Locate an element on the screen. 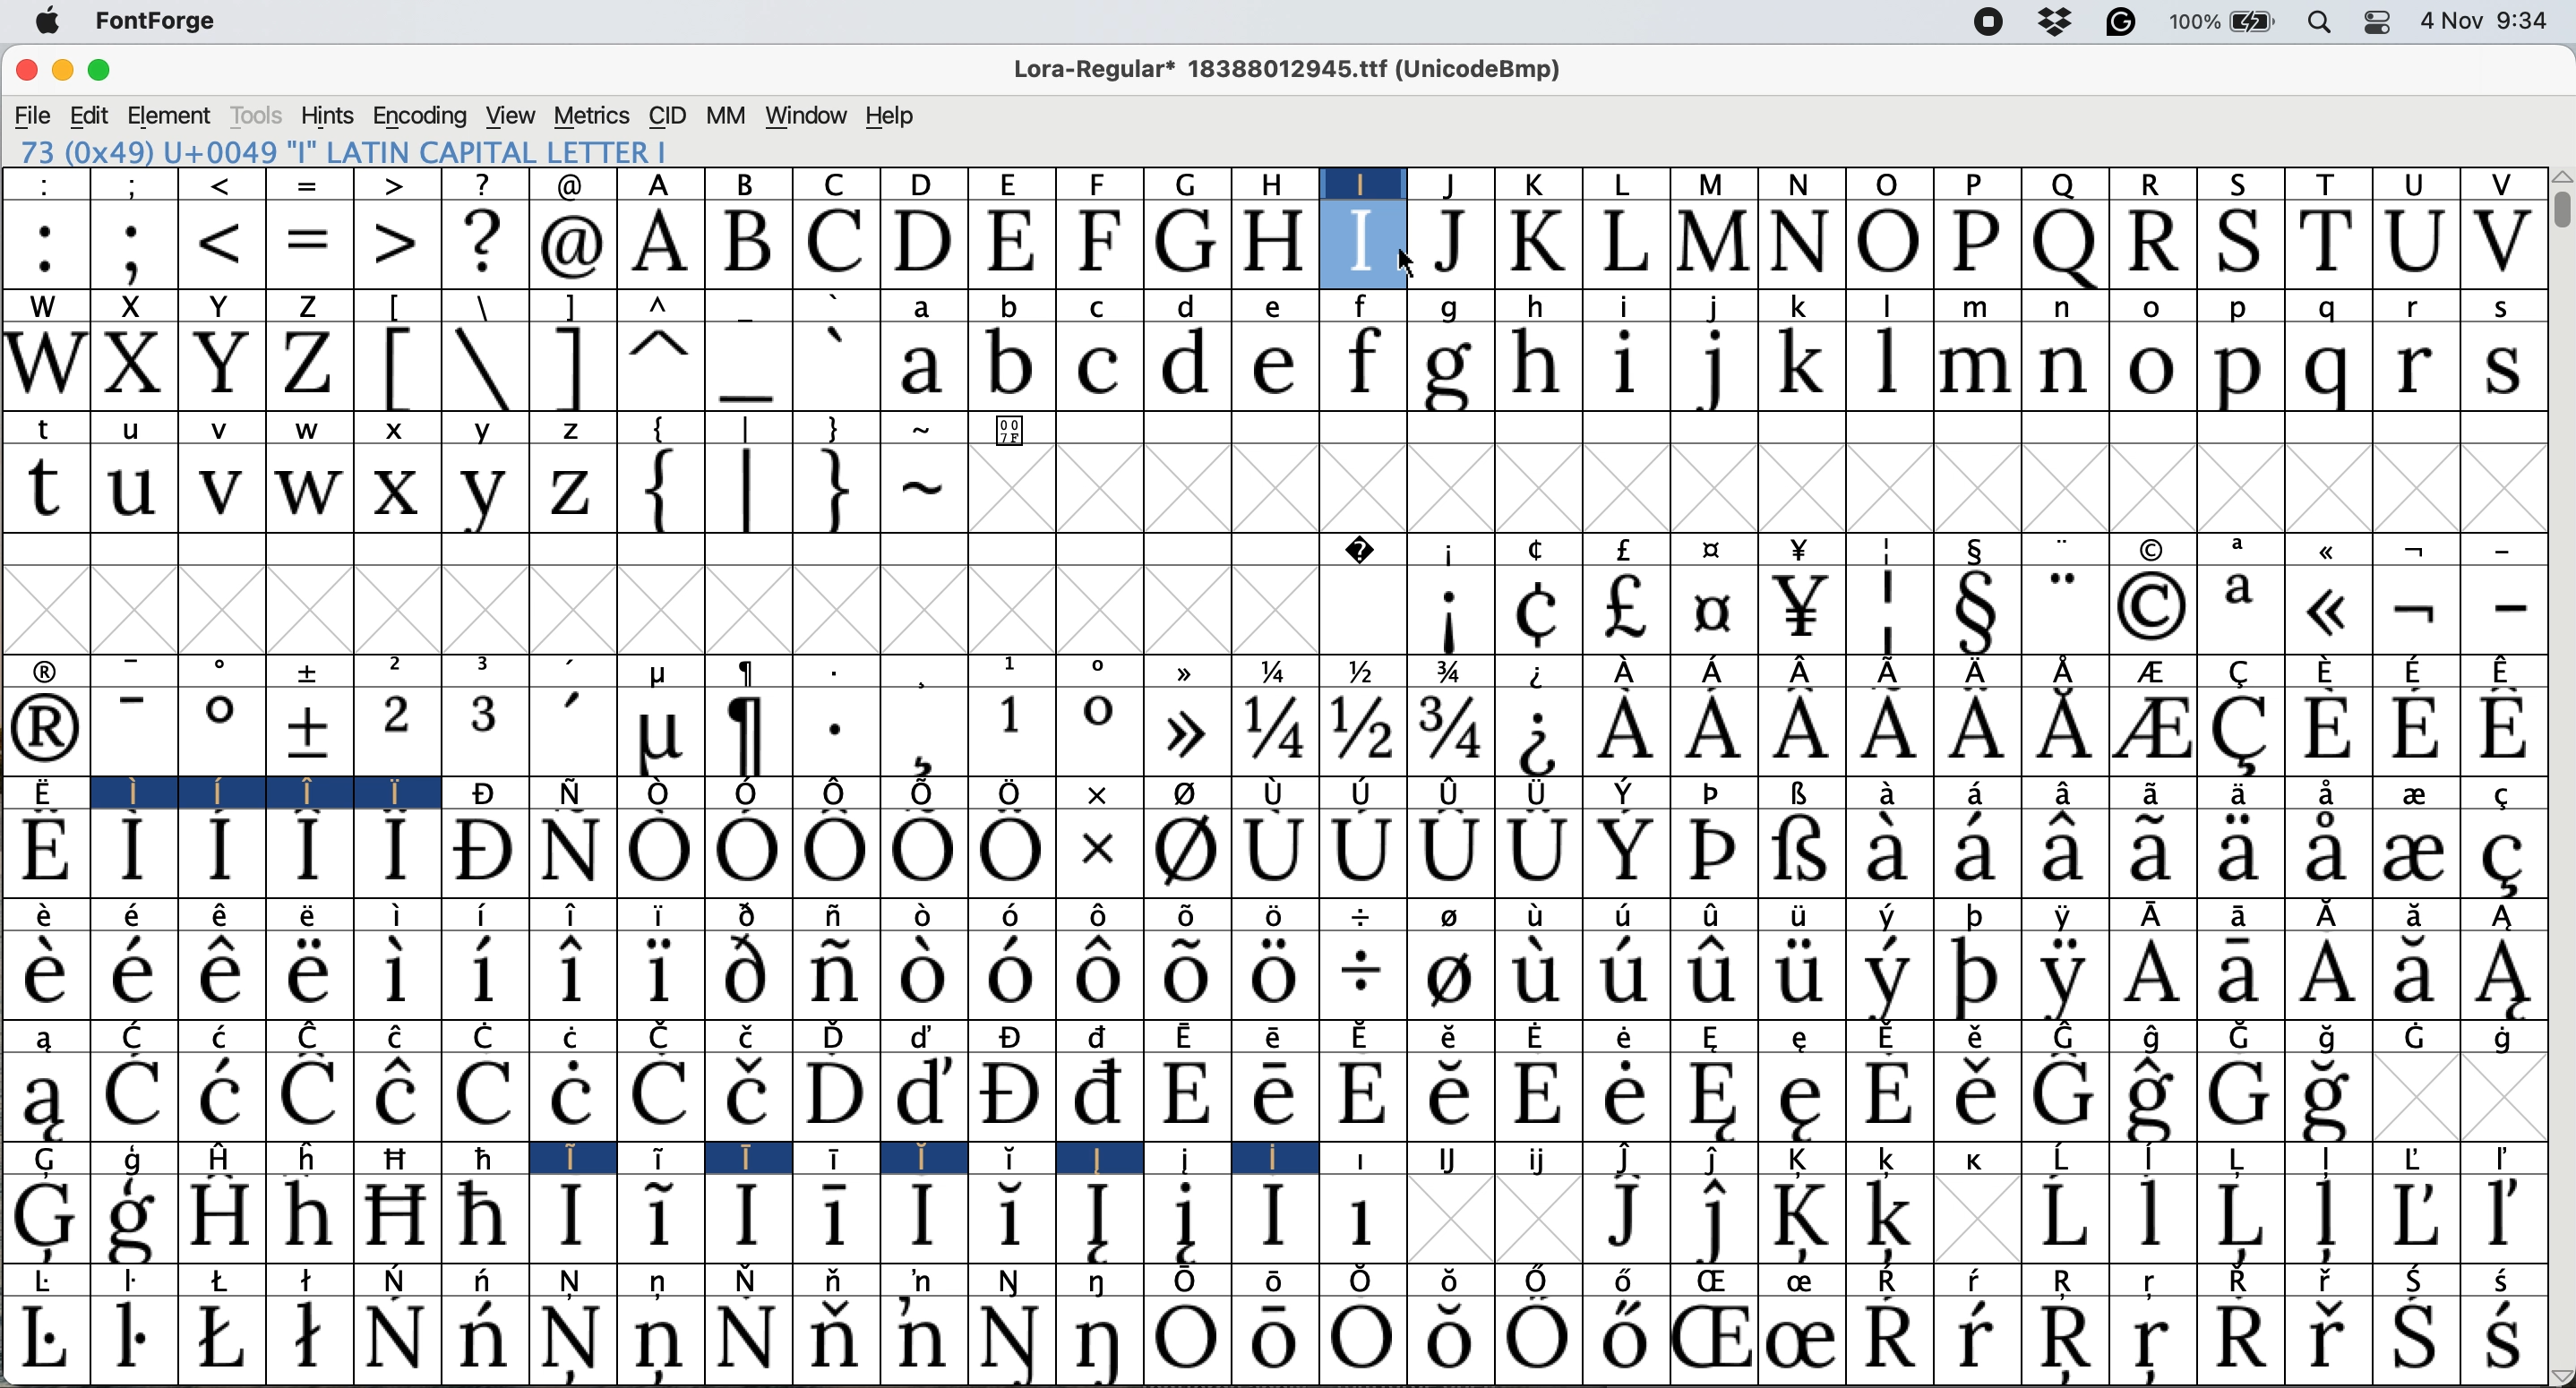  R is located at coordinates (2156, 245).